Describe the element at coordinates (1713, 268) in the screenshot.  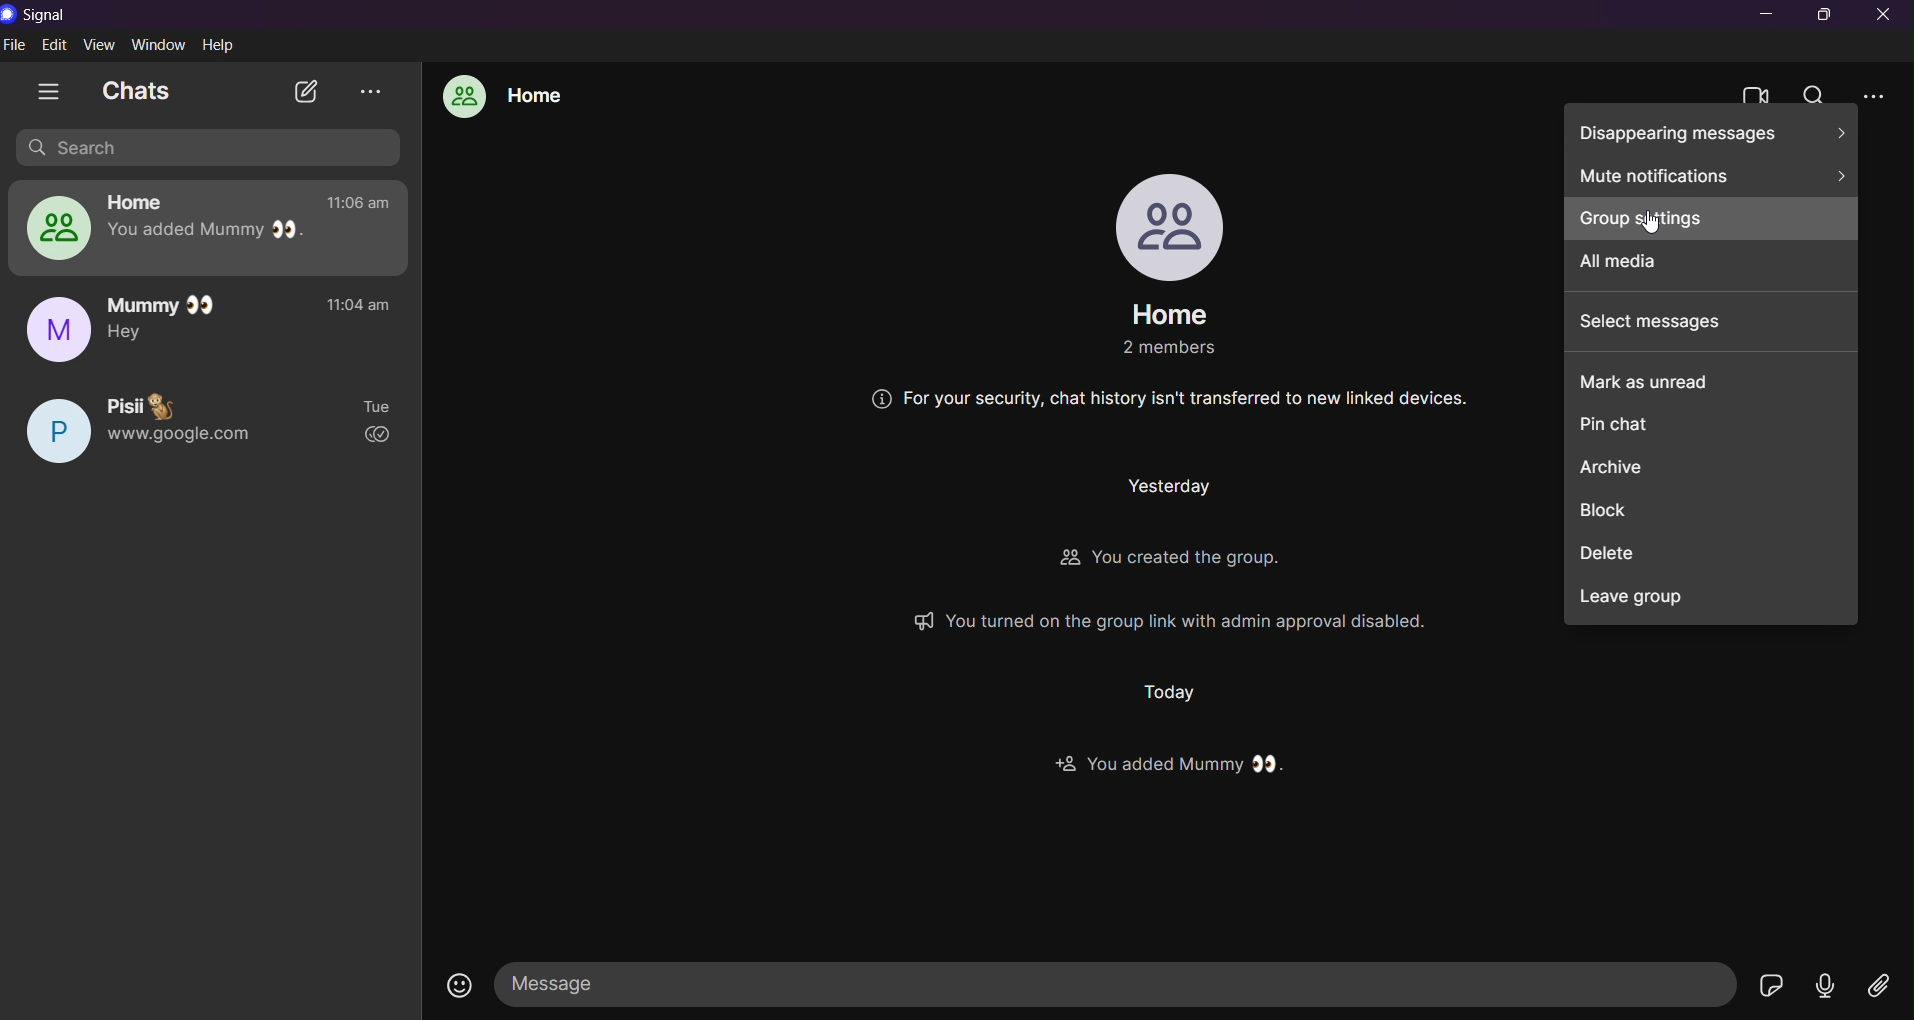
I see `all media` at that location.